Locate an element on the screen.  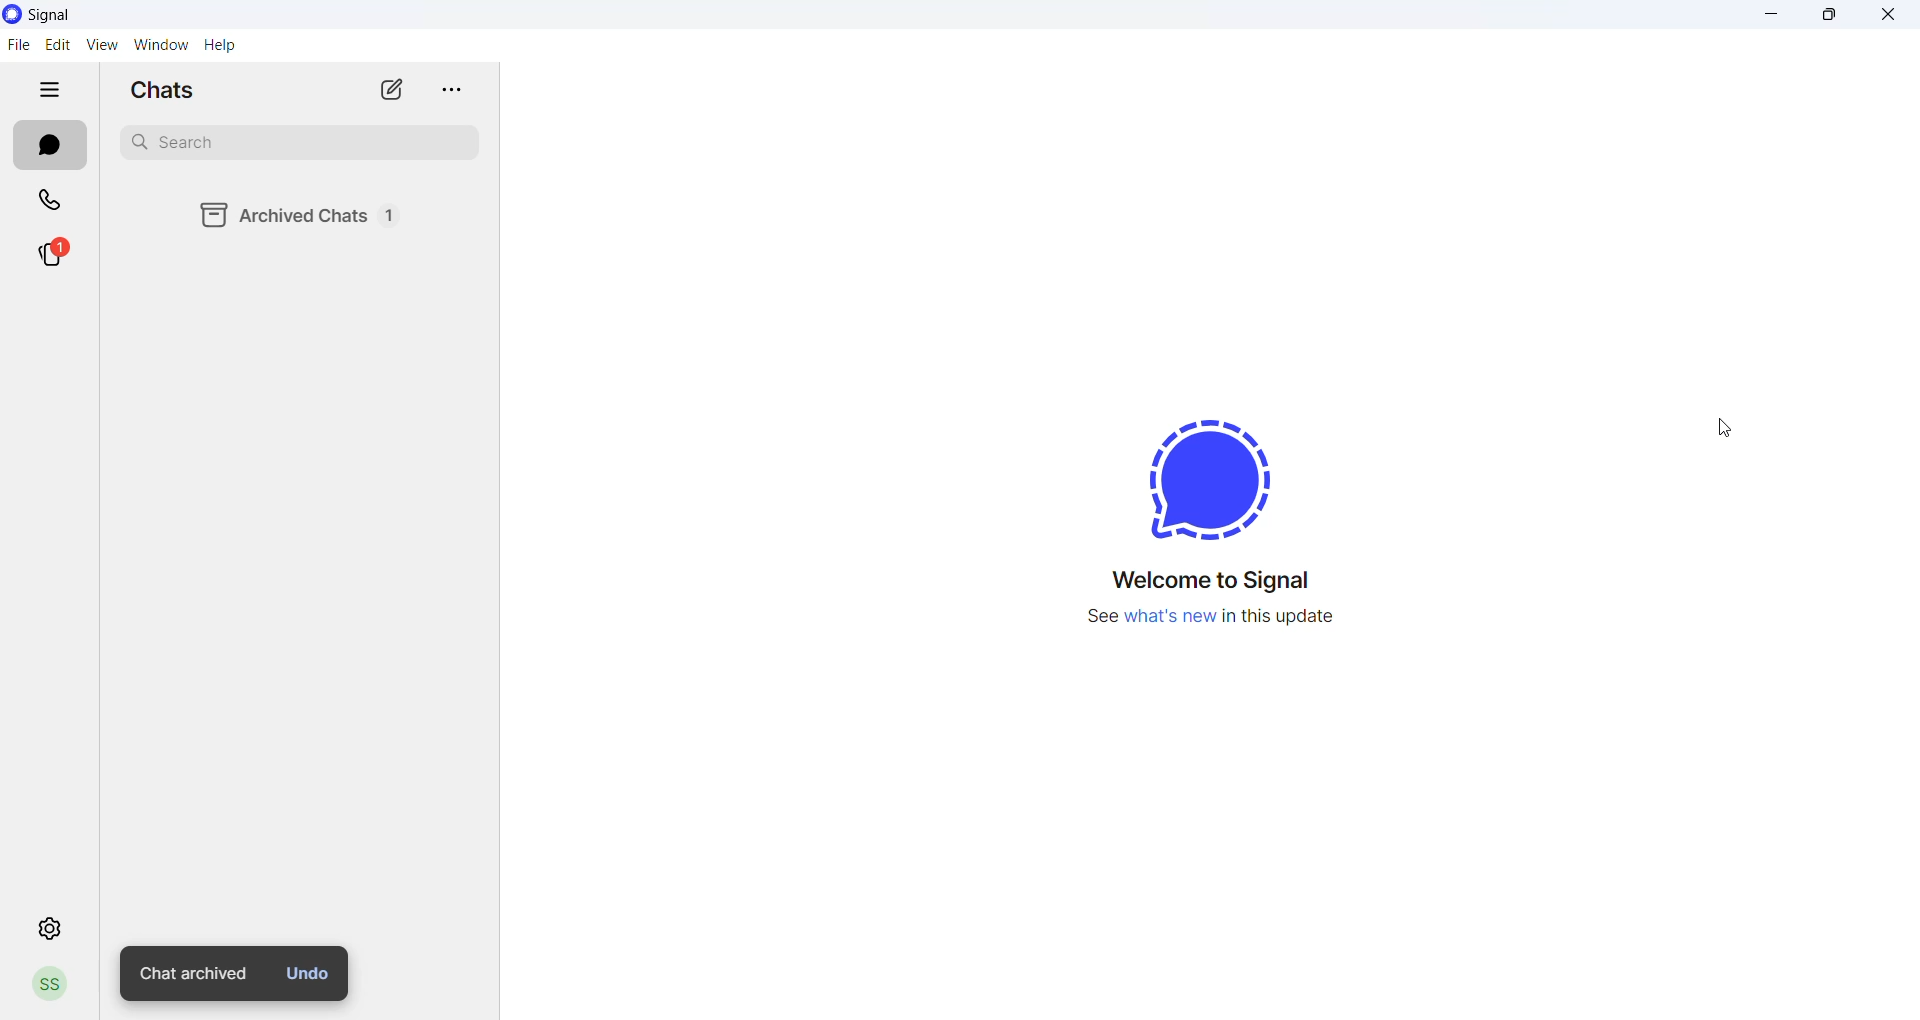
chat archived notification is located at coordinates (190, 974).